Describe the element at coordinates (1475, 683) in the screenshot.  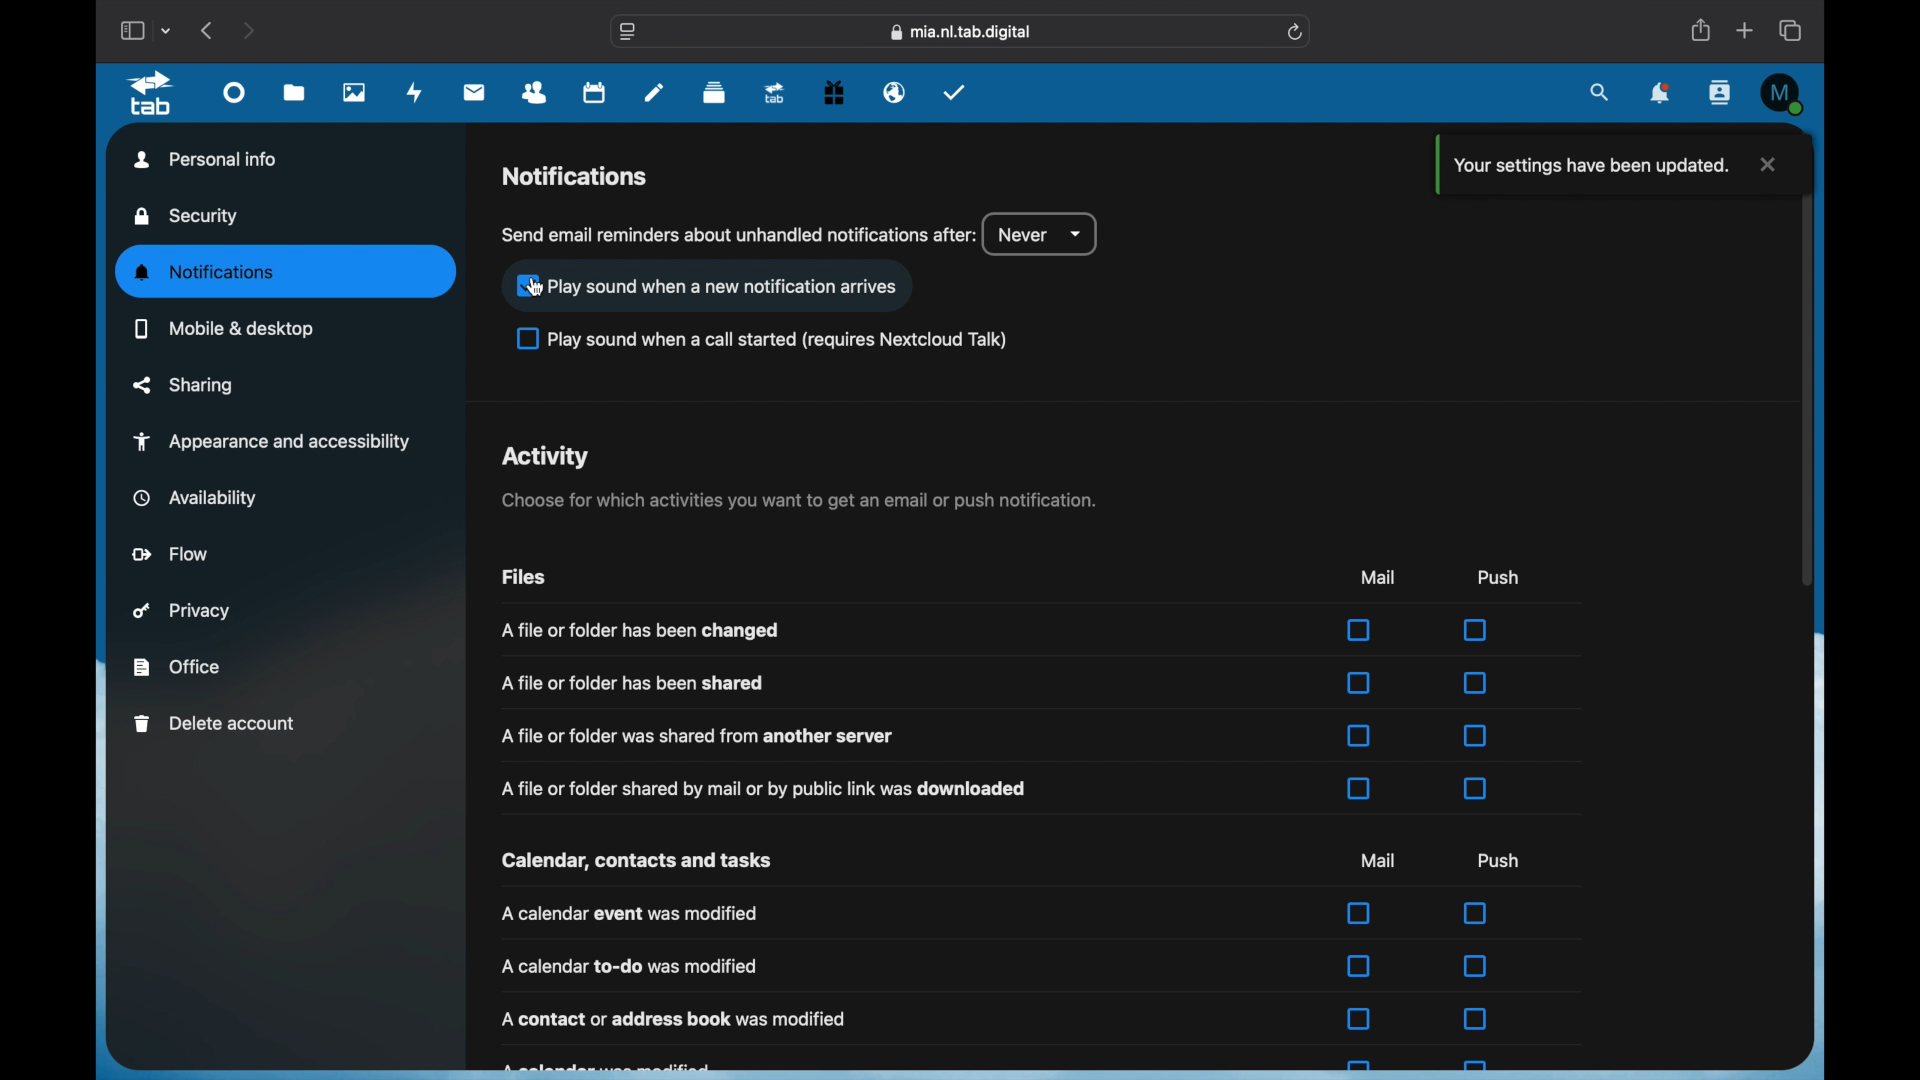
I see `checkbox` at that location.